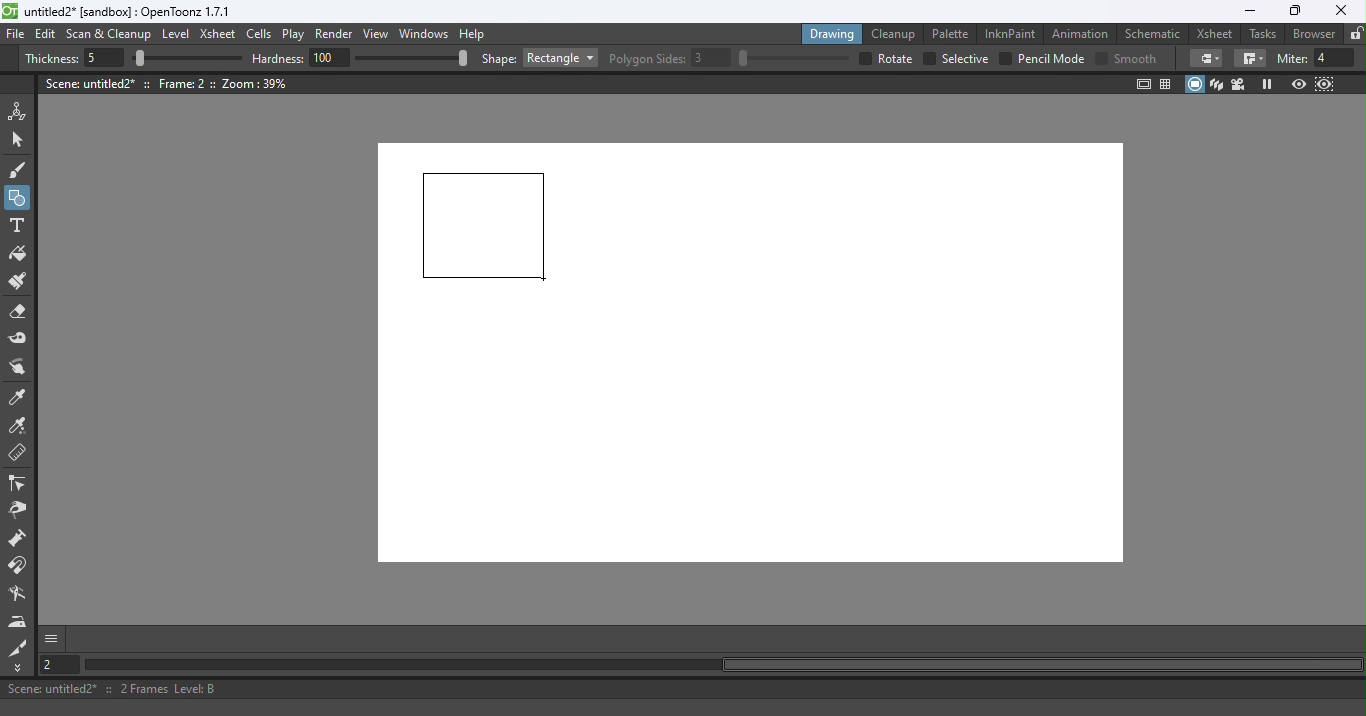 The image size is (1366, 716). Describe the element at coordinates (21, 340) in the screenshot. I see `Tape tool` at that location.